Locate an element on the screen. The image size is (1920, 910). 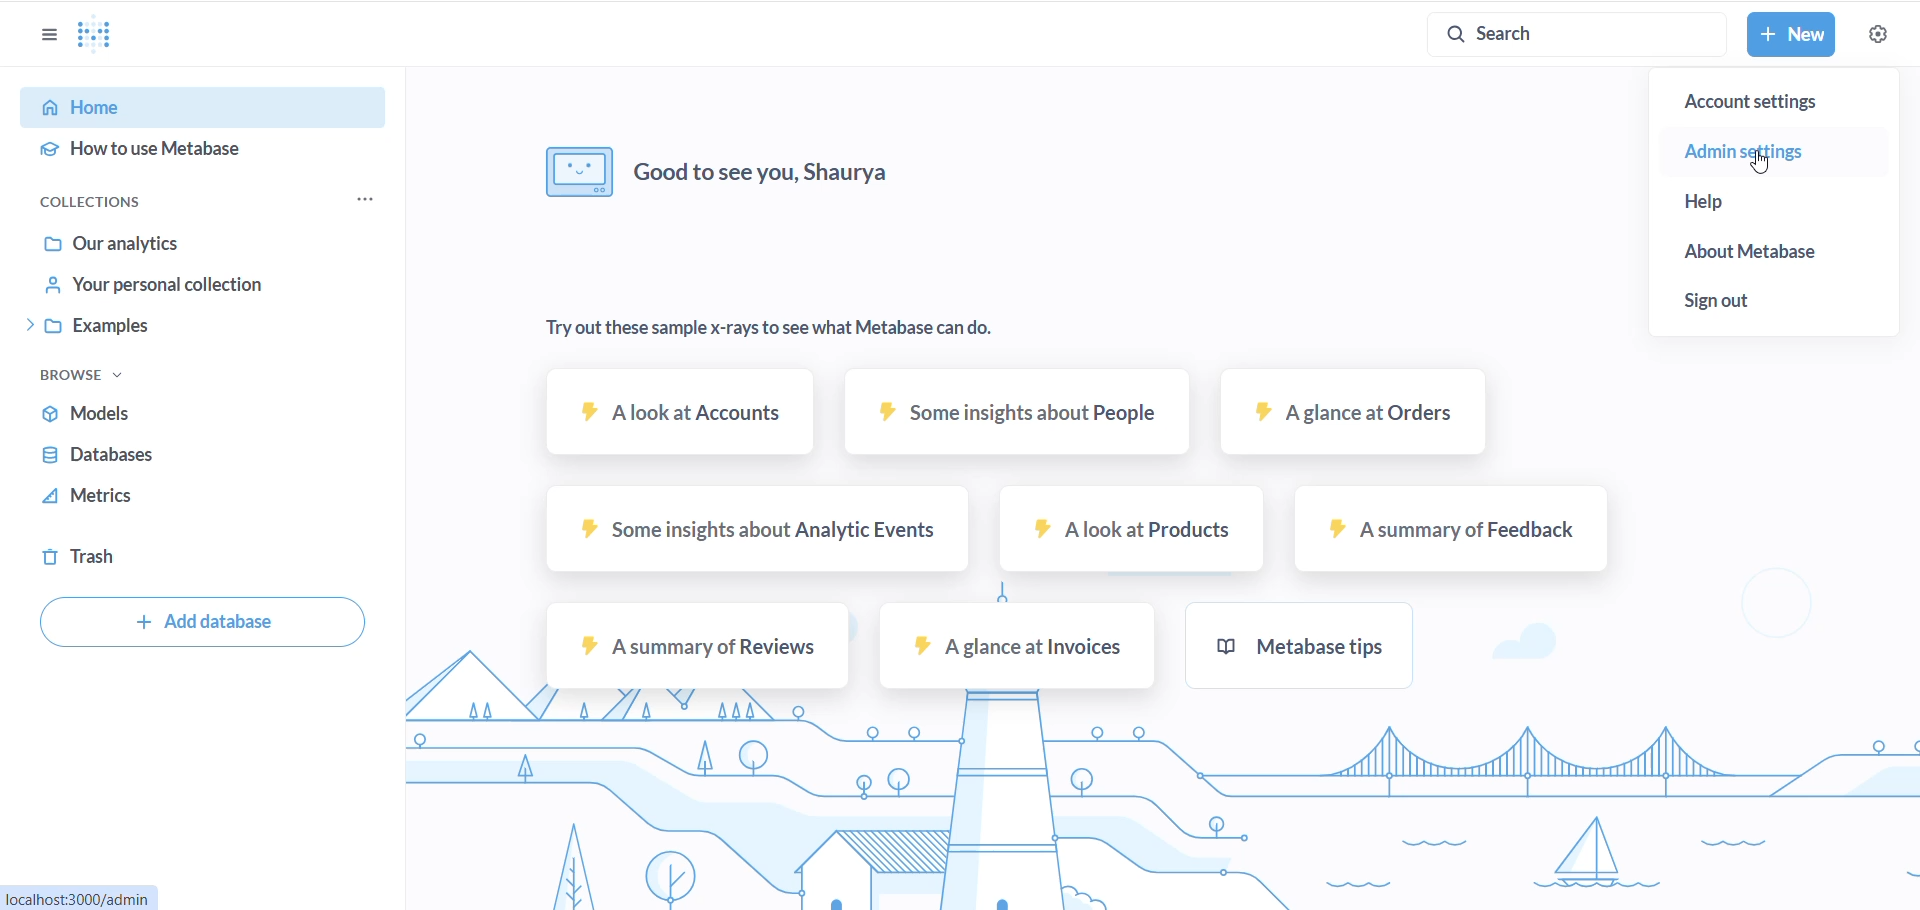
BROWSE is located at coordinates (85, 375).